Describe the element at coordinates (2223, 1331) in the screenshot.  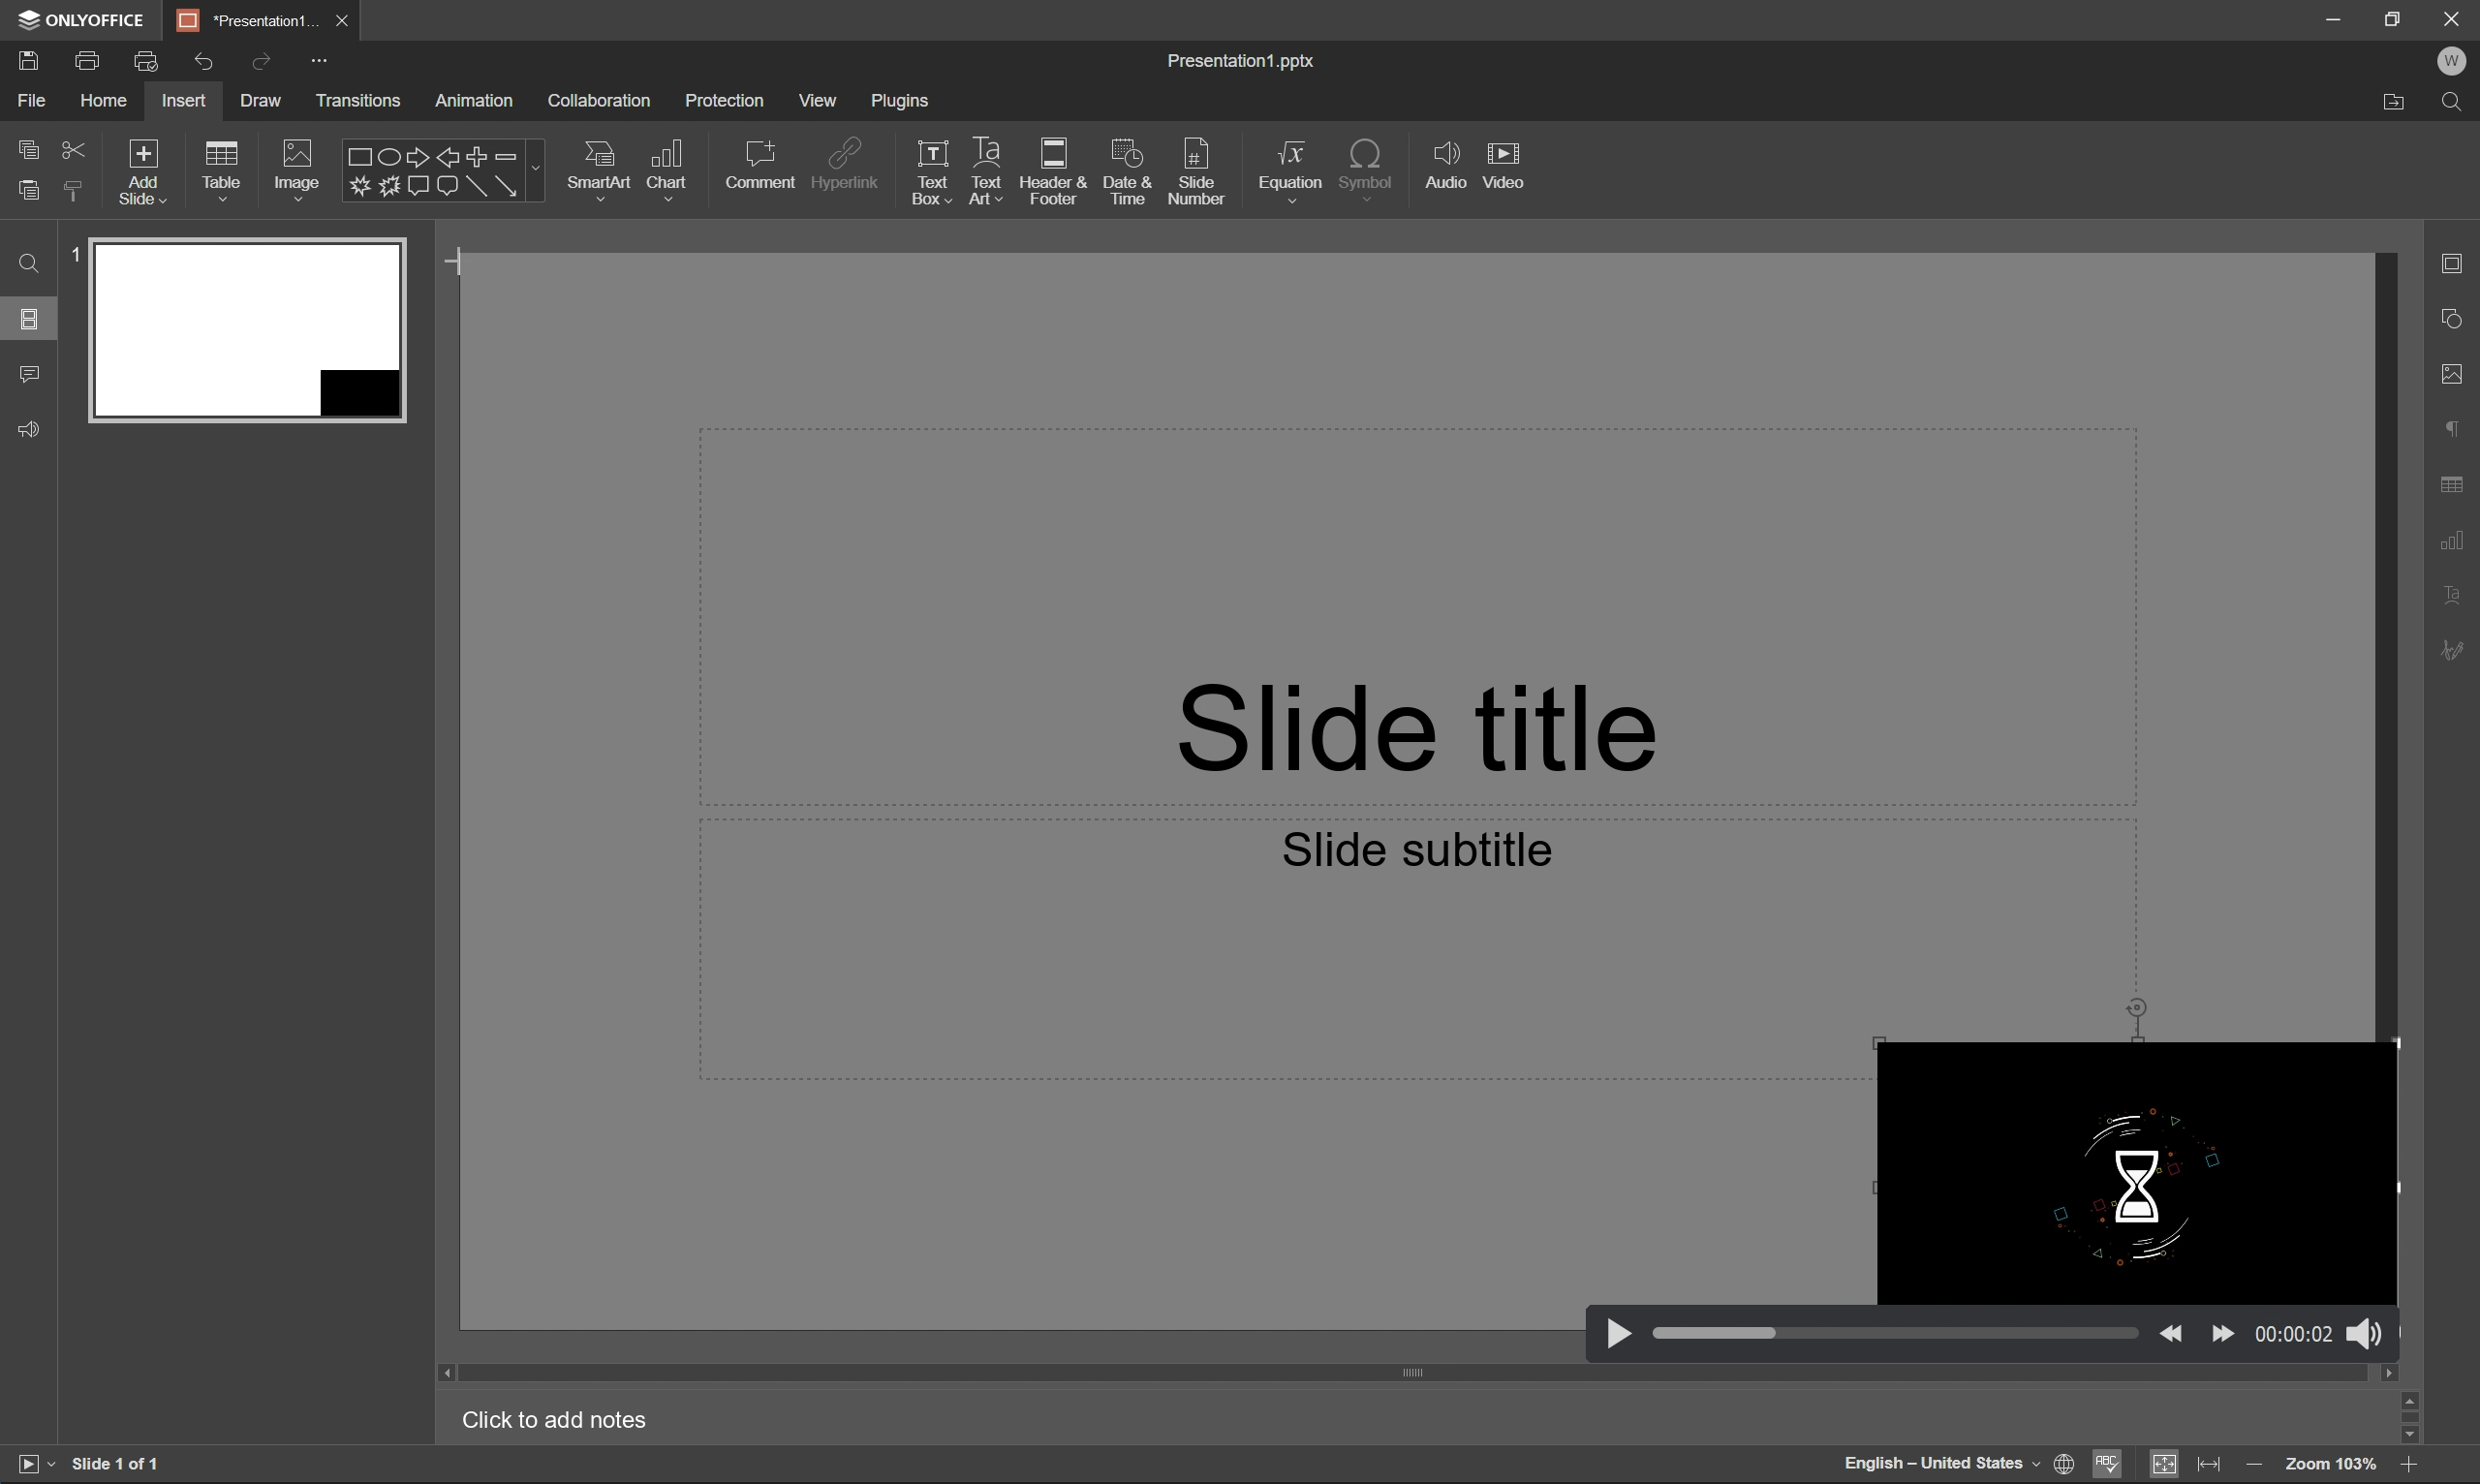
I see `move forward` at that location.